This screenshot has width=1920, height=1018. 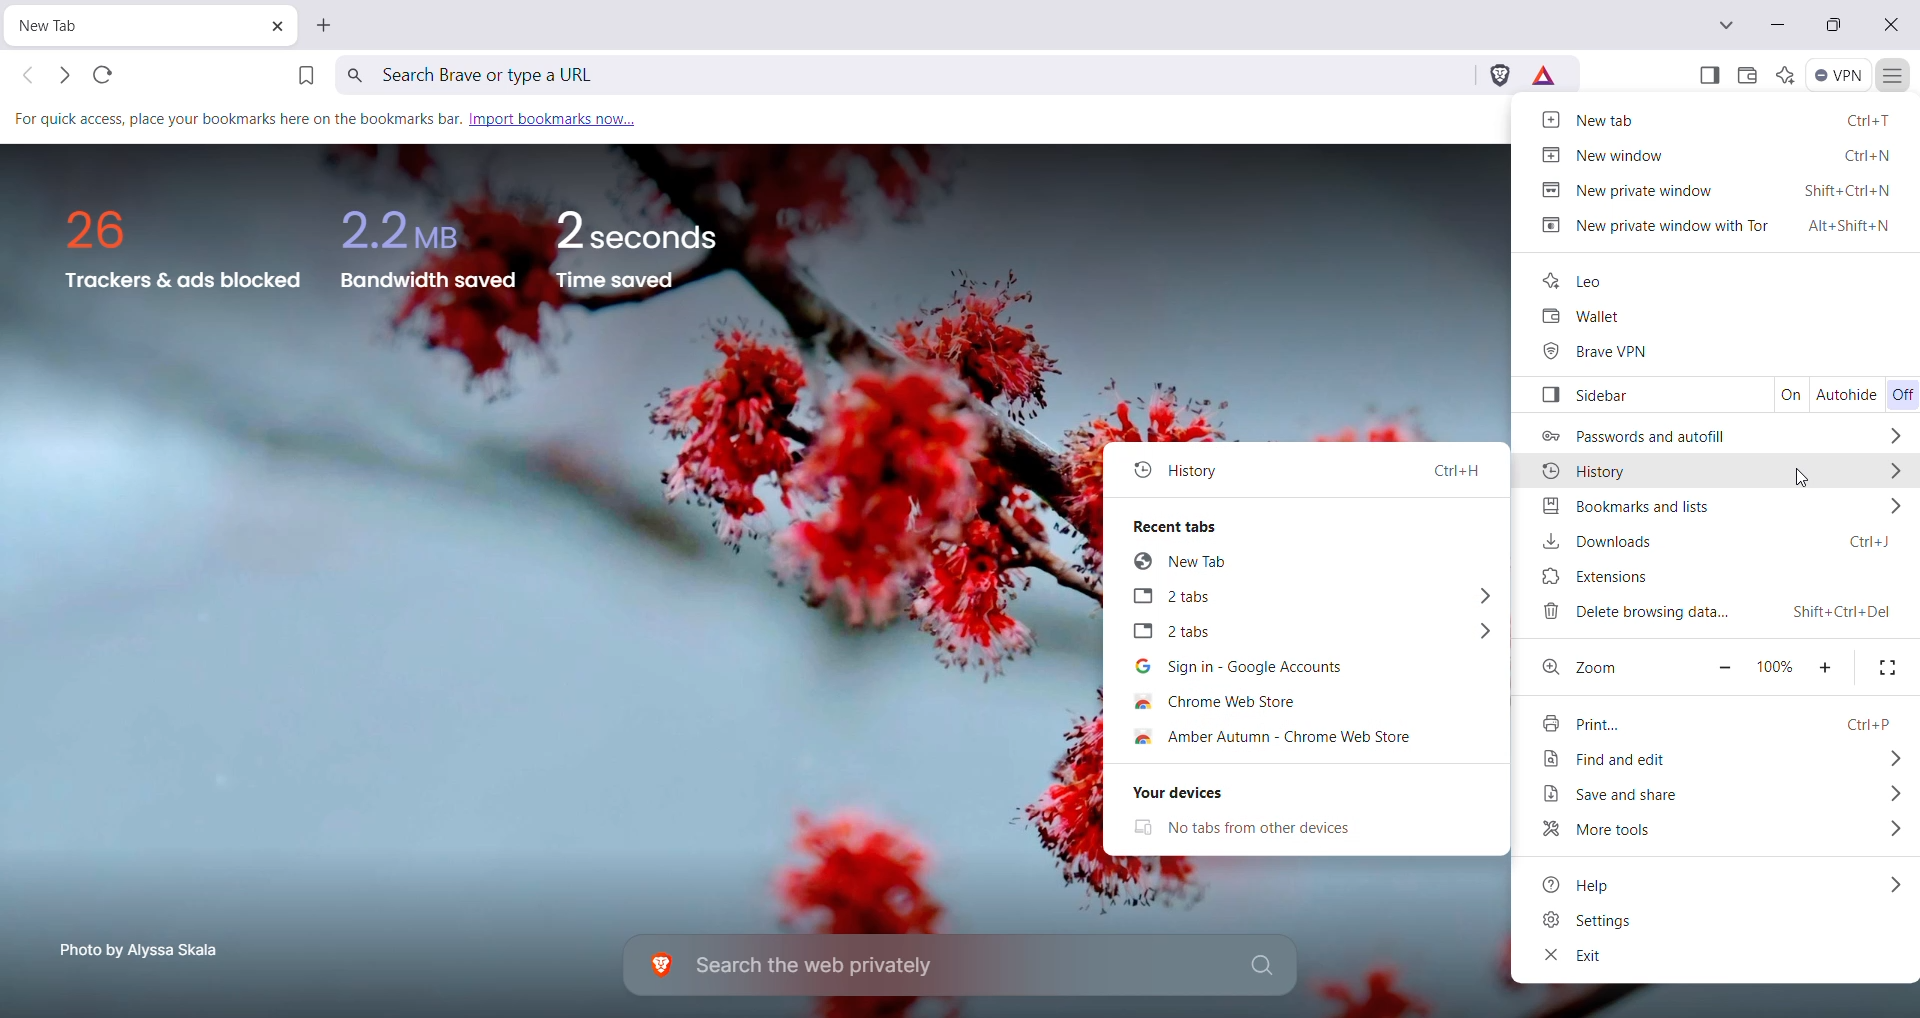 I want to click on New Tab, so click(x=328, y=25).